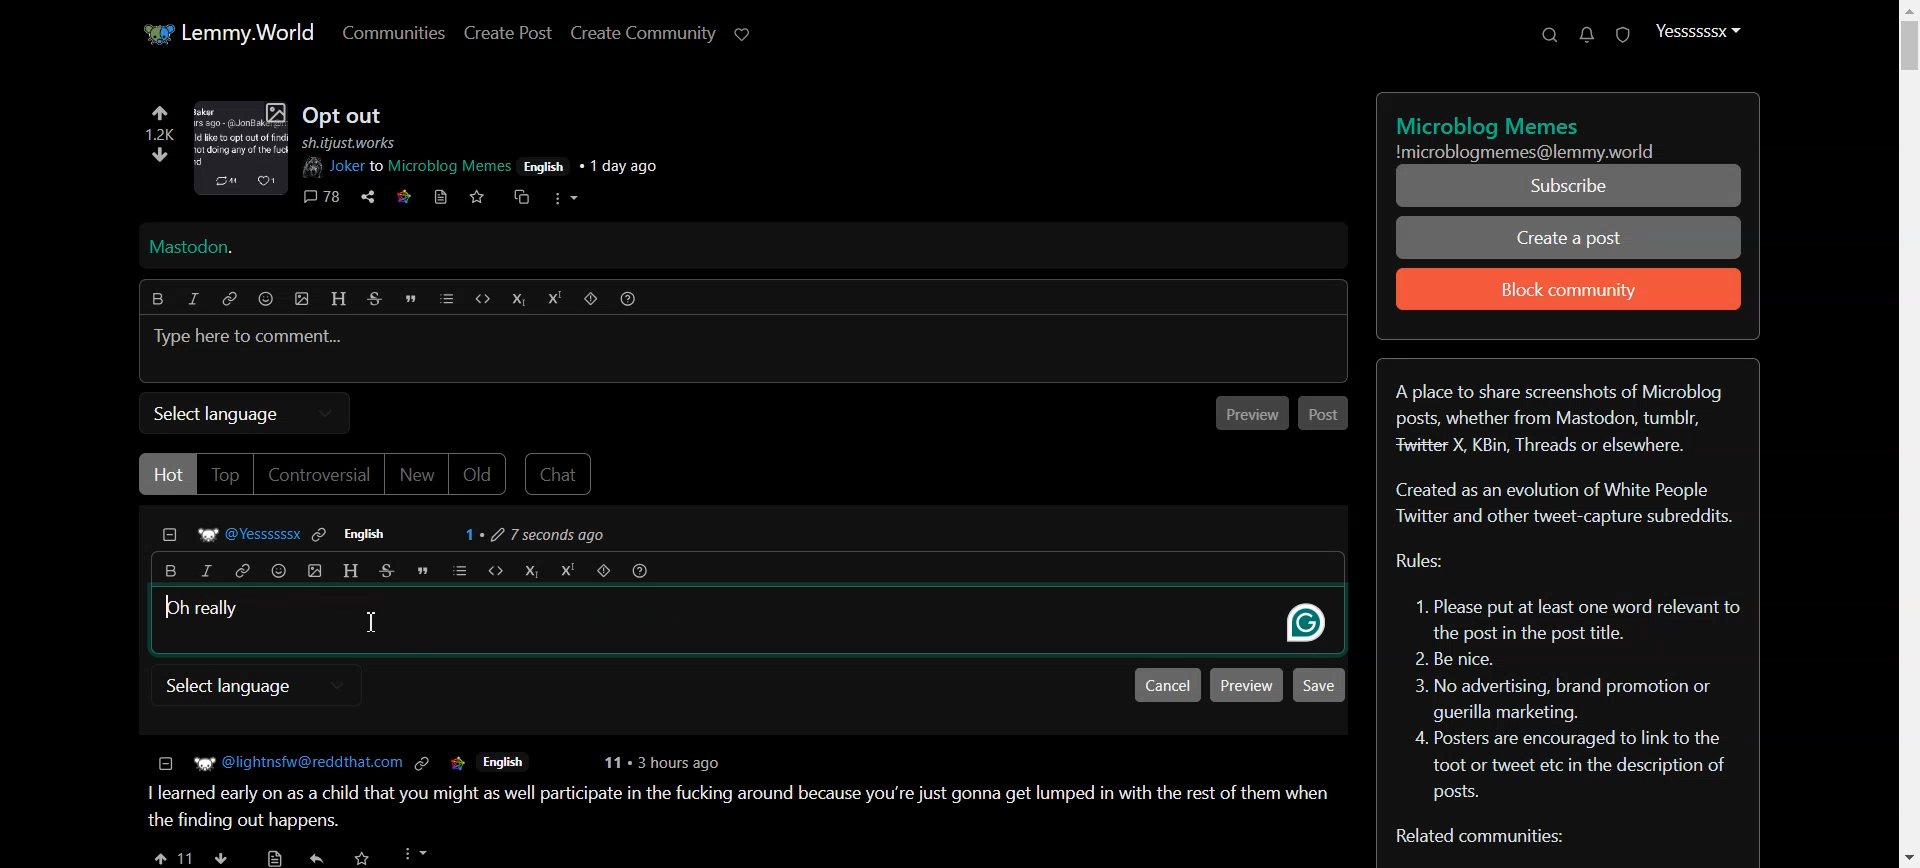 The width and height of the screenshot is (1920, 868). Describe the element at coordinates (241, 571) in the screenshot. I see `Hyperlink` at that location.